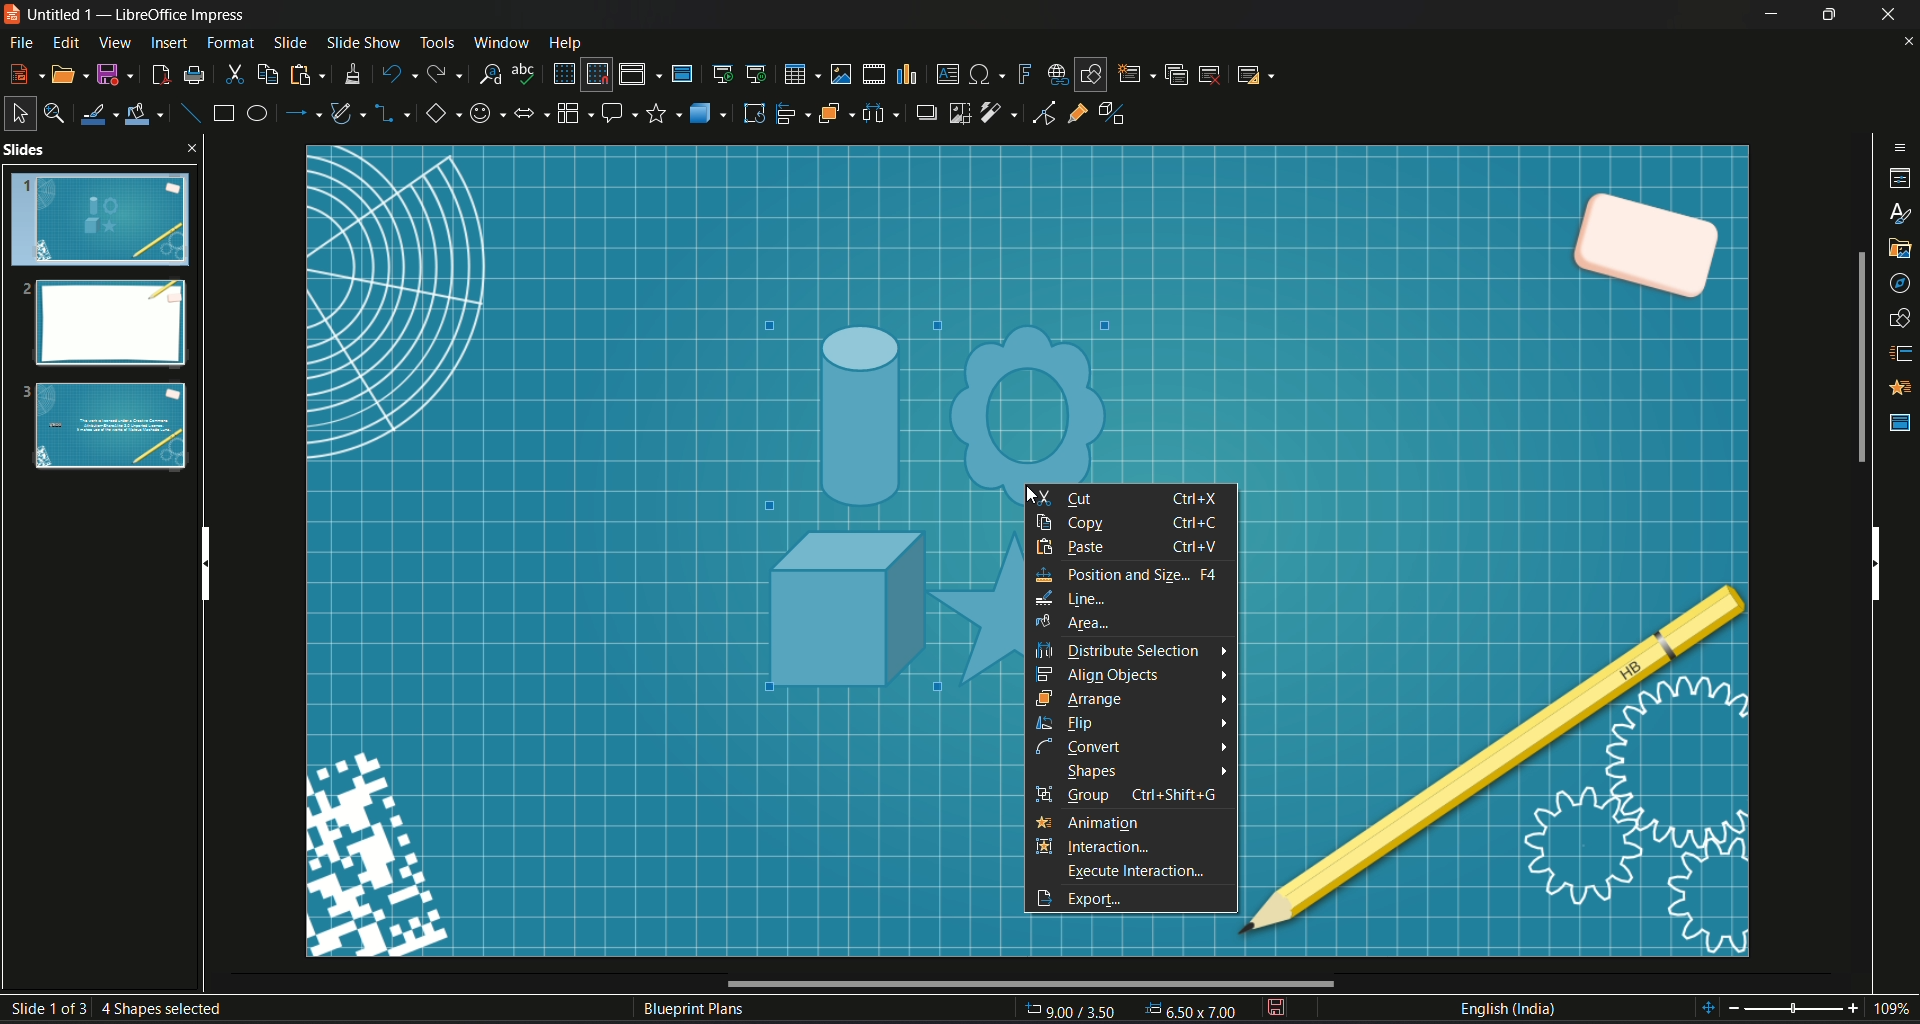 Image resolution: width=1920 pixels, height=1024 pixels. What do you see at coordinates (1275, 1009) in the screenshot?
I see `save` at bounding box center [1275, 1009].